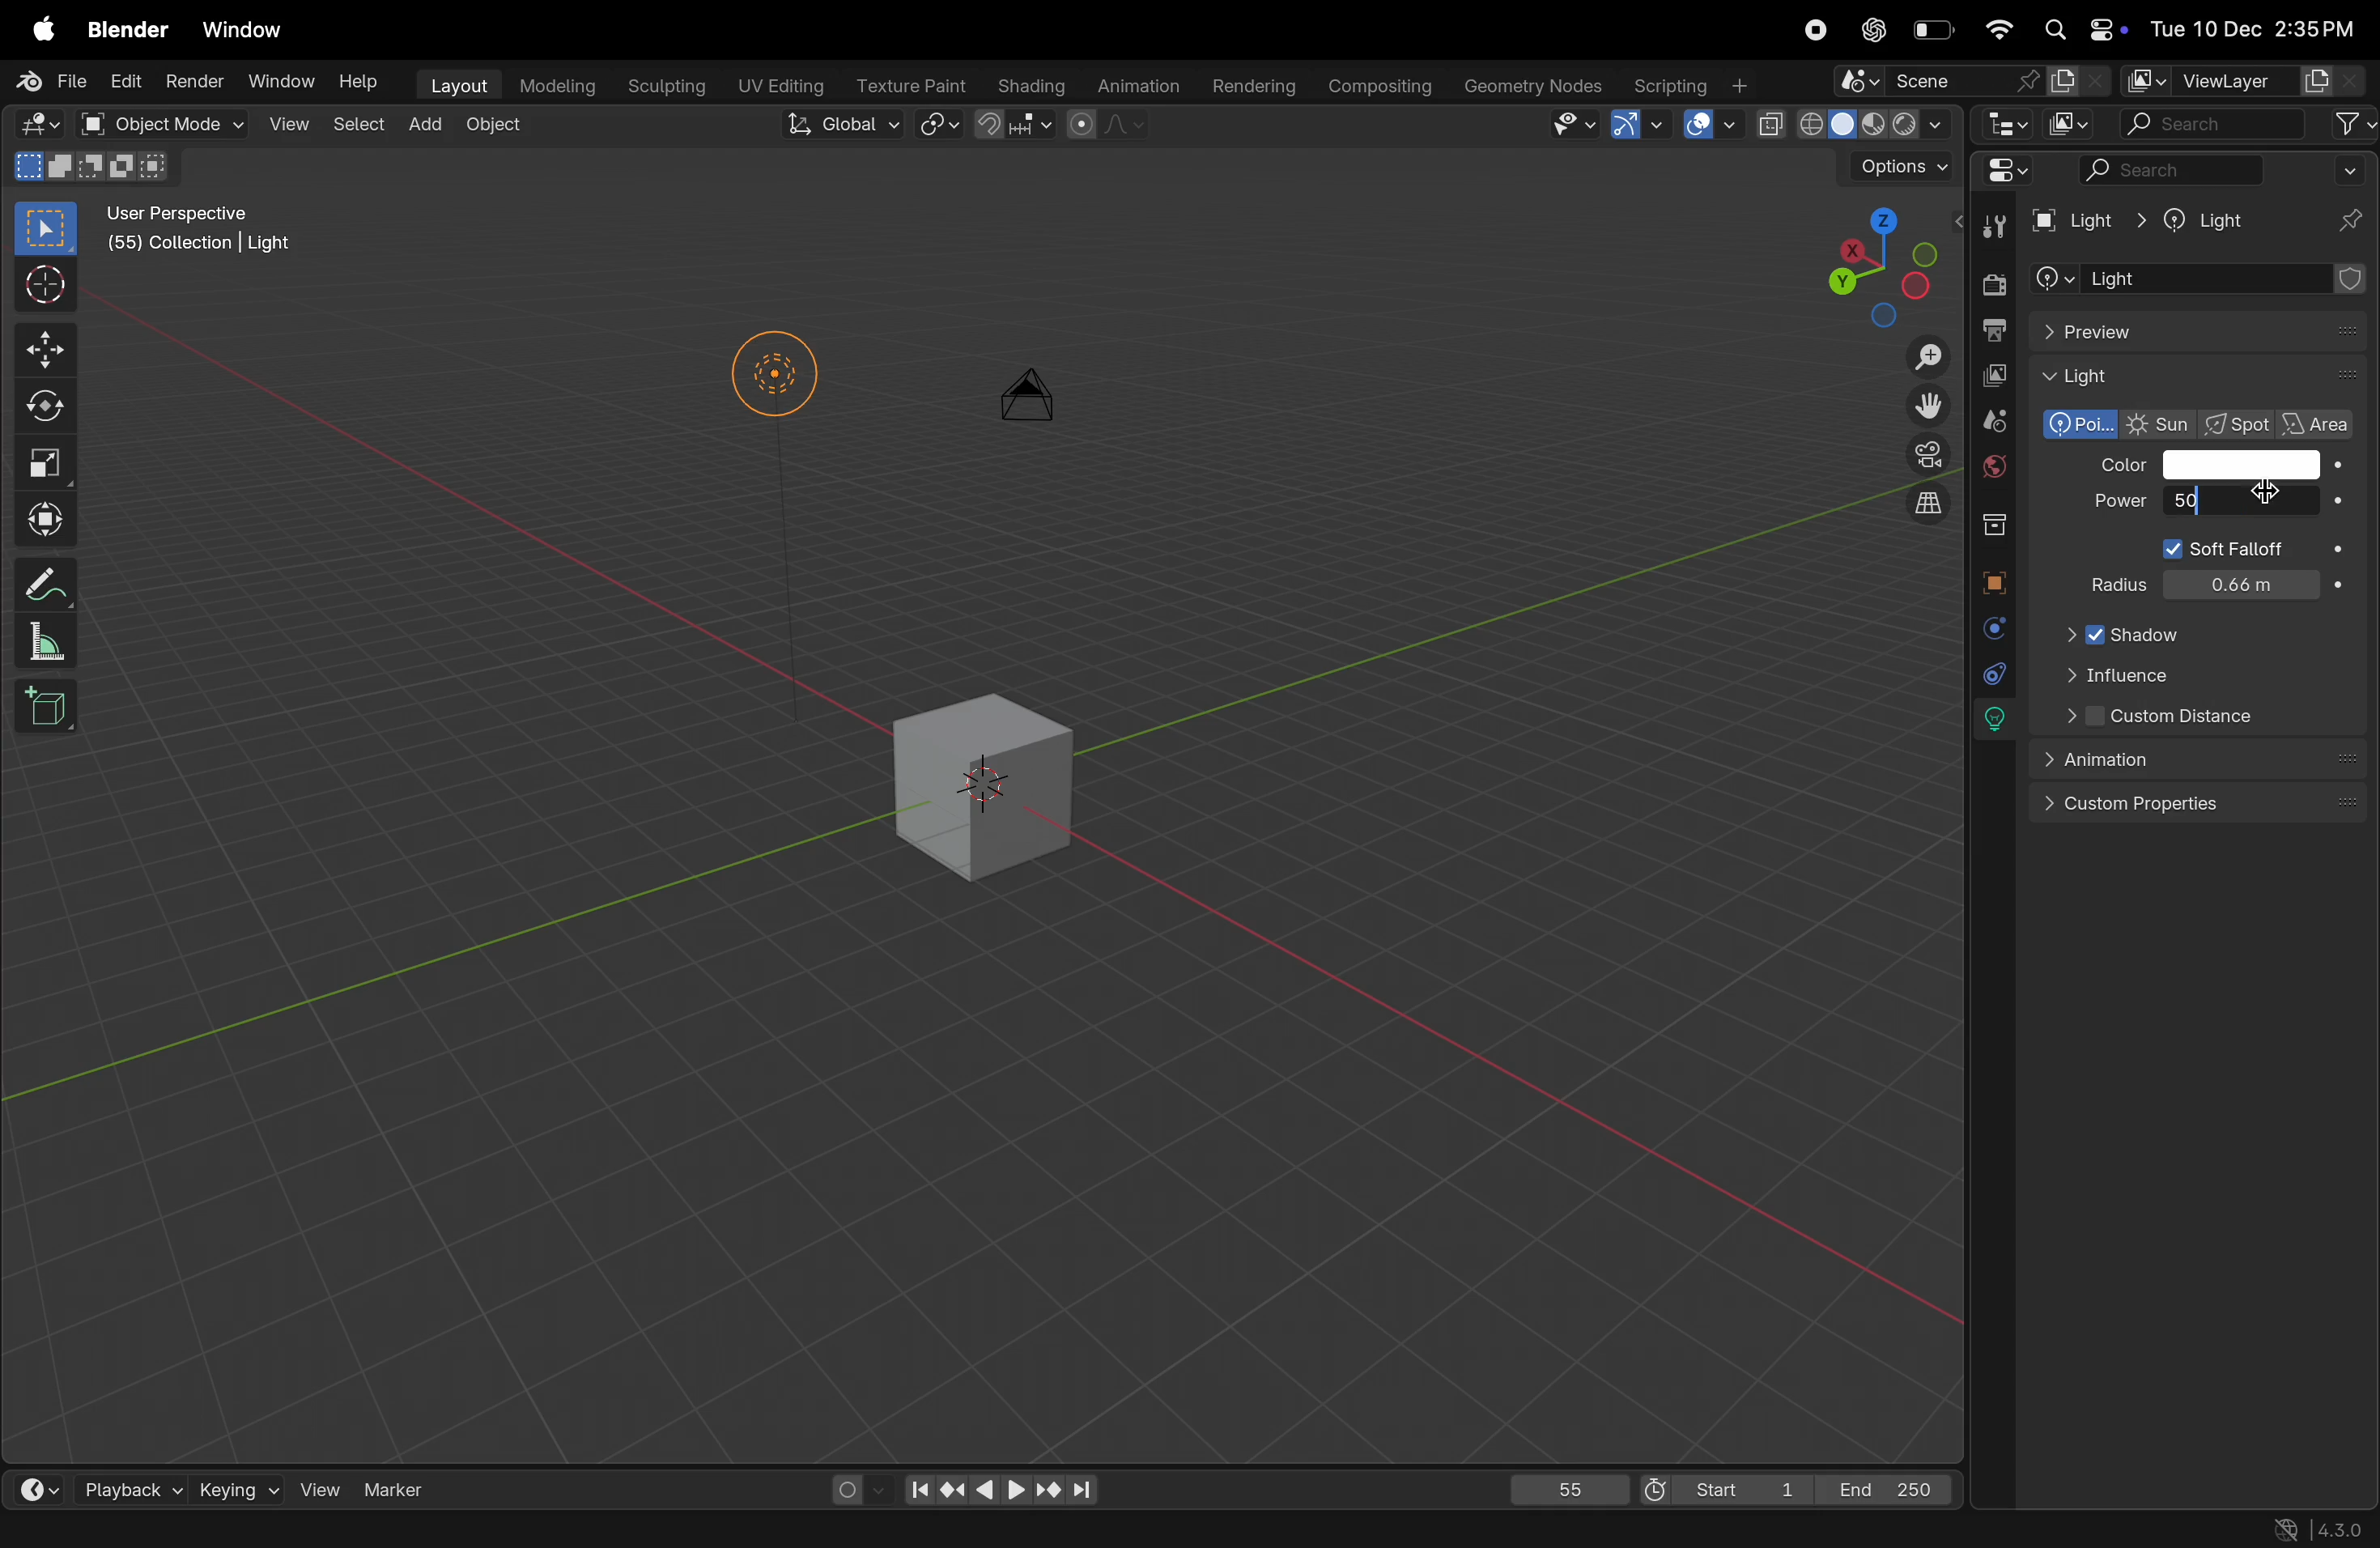 Image resolution: width=2380 pixels, height=1548 pixels. What do you see at coordinates (2316, 1527) in the screenshot?
I see `versions` at bounding box center [2316, 1527].